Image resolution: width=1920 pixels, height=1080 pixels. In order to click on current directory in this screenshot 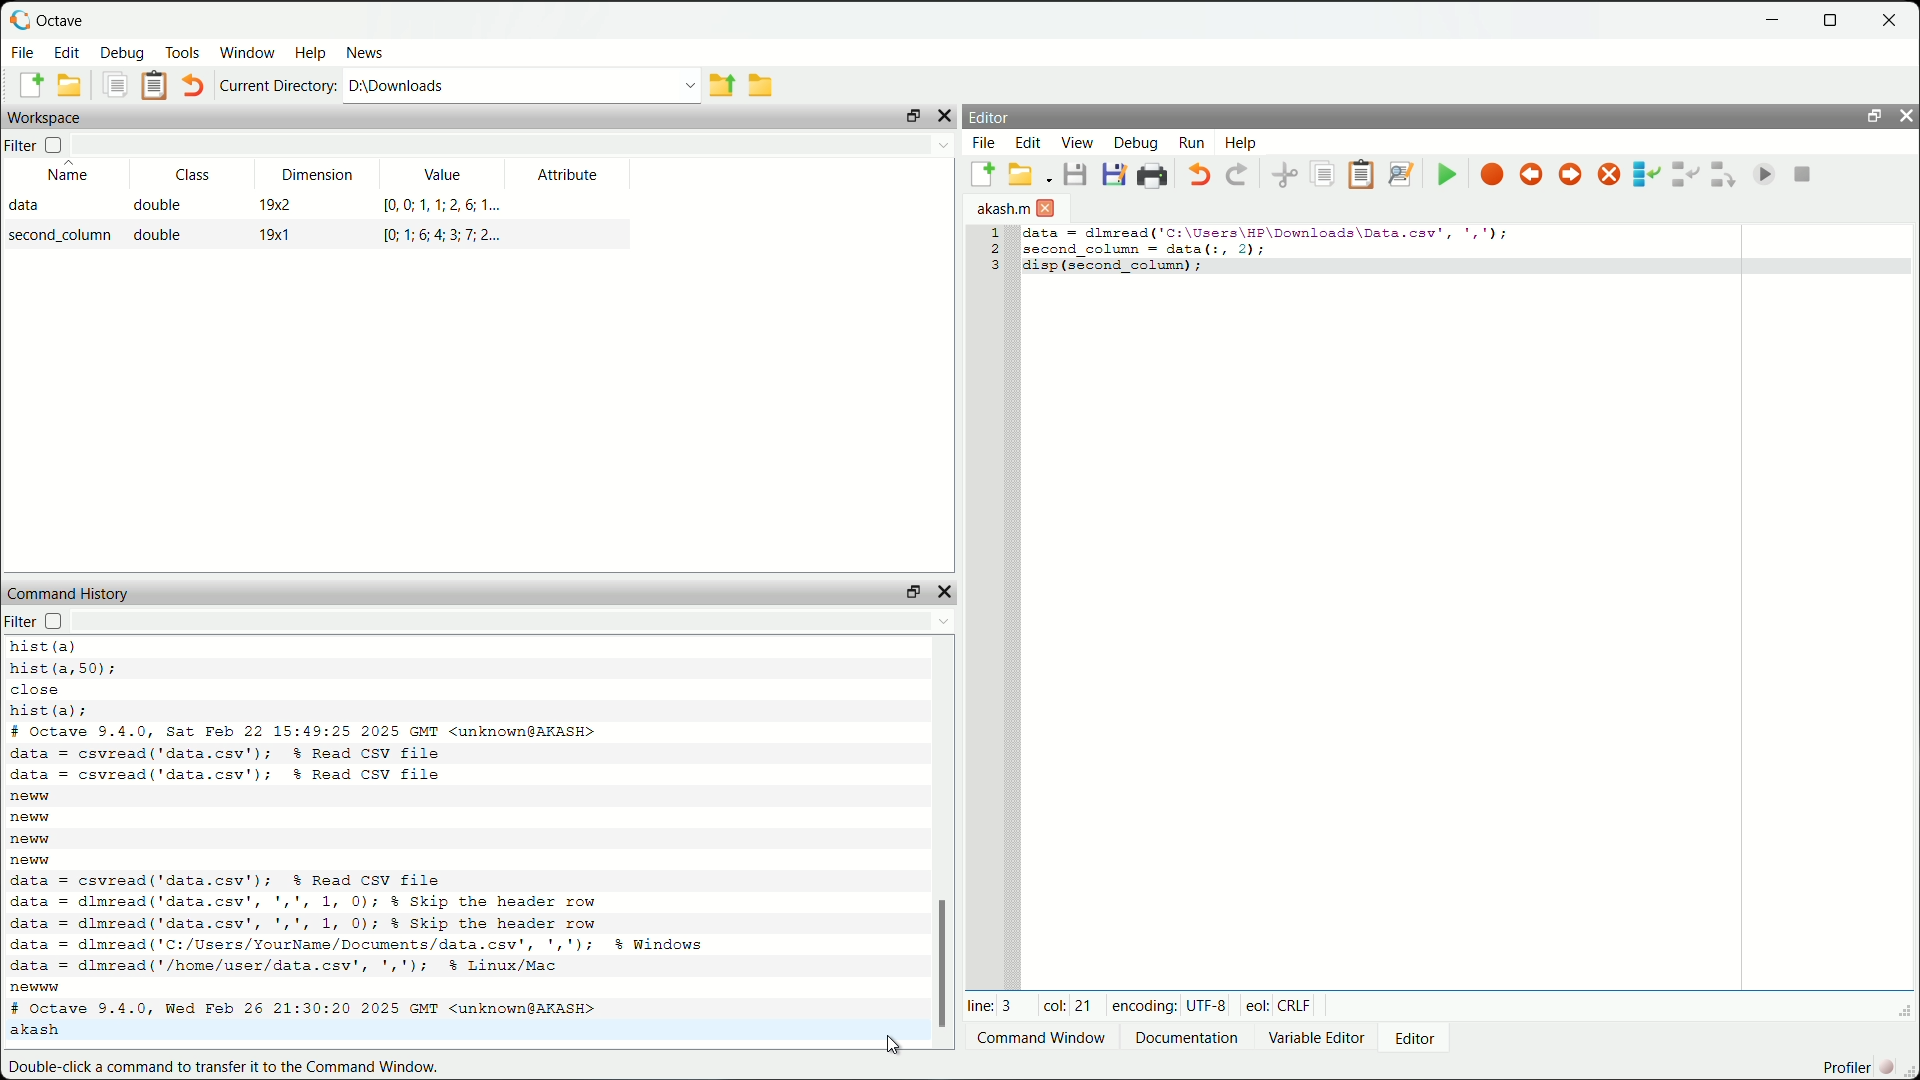, I will do `click(278, 87)`.